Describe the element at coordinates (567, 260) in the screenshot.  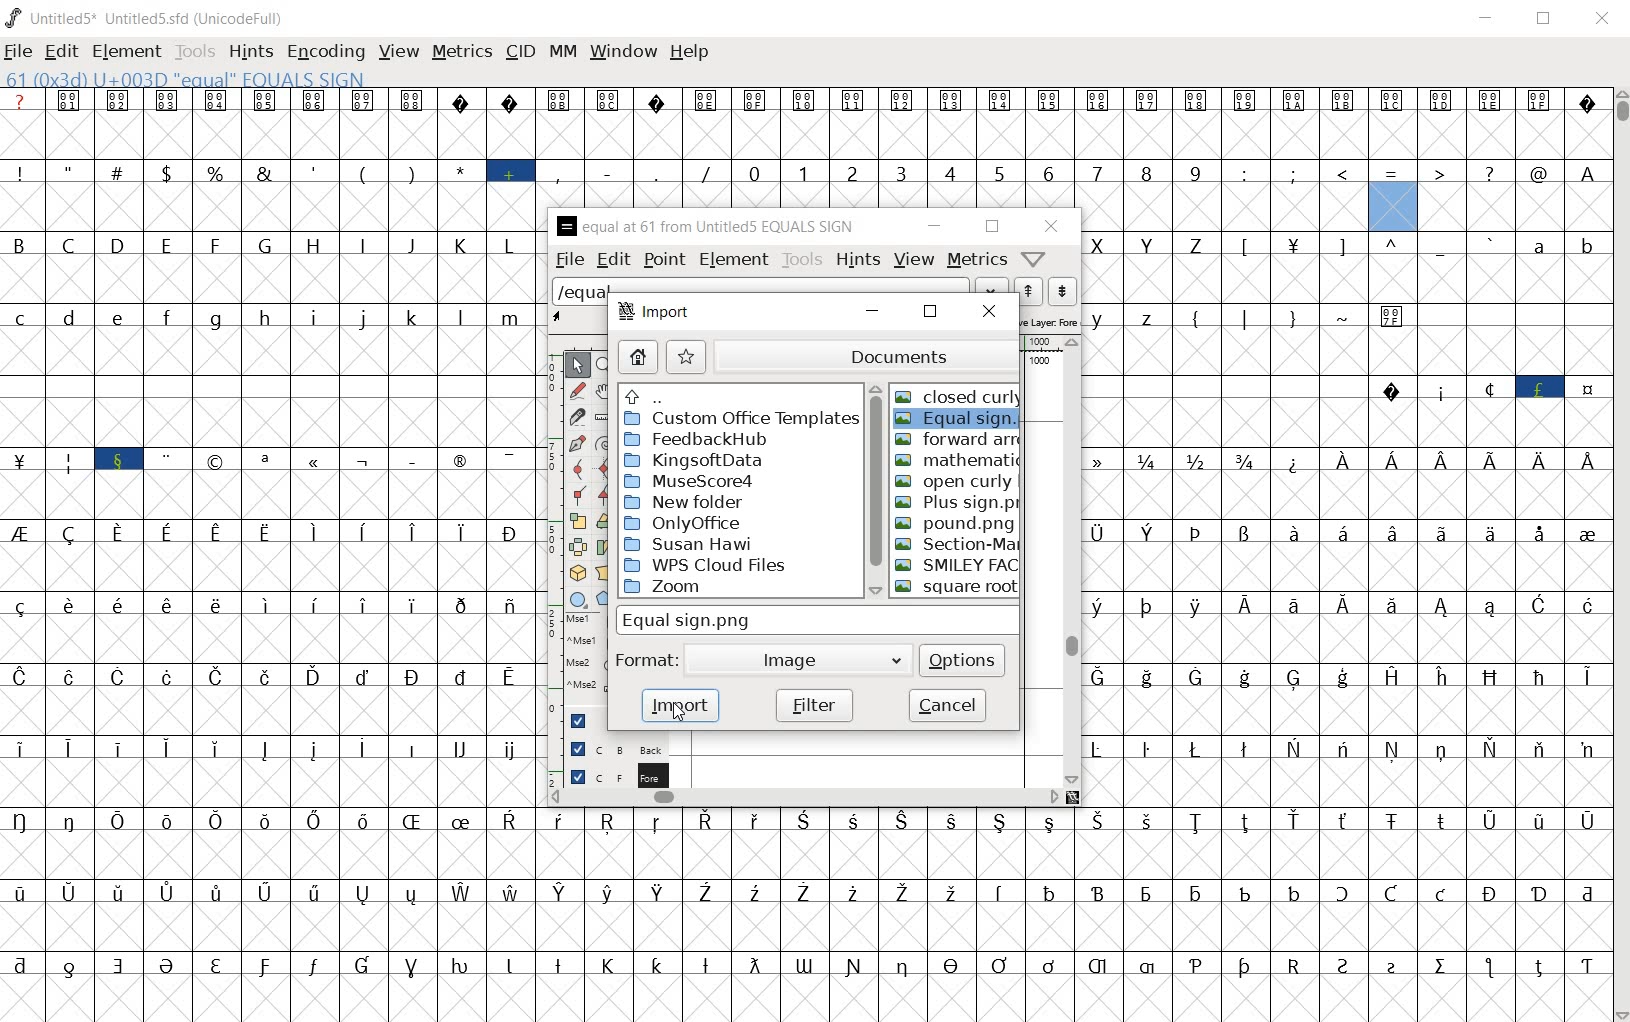
I see `file` at that location.